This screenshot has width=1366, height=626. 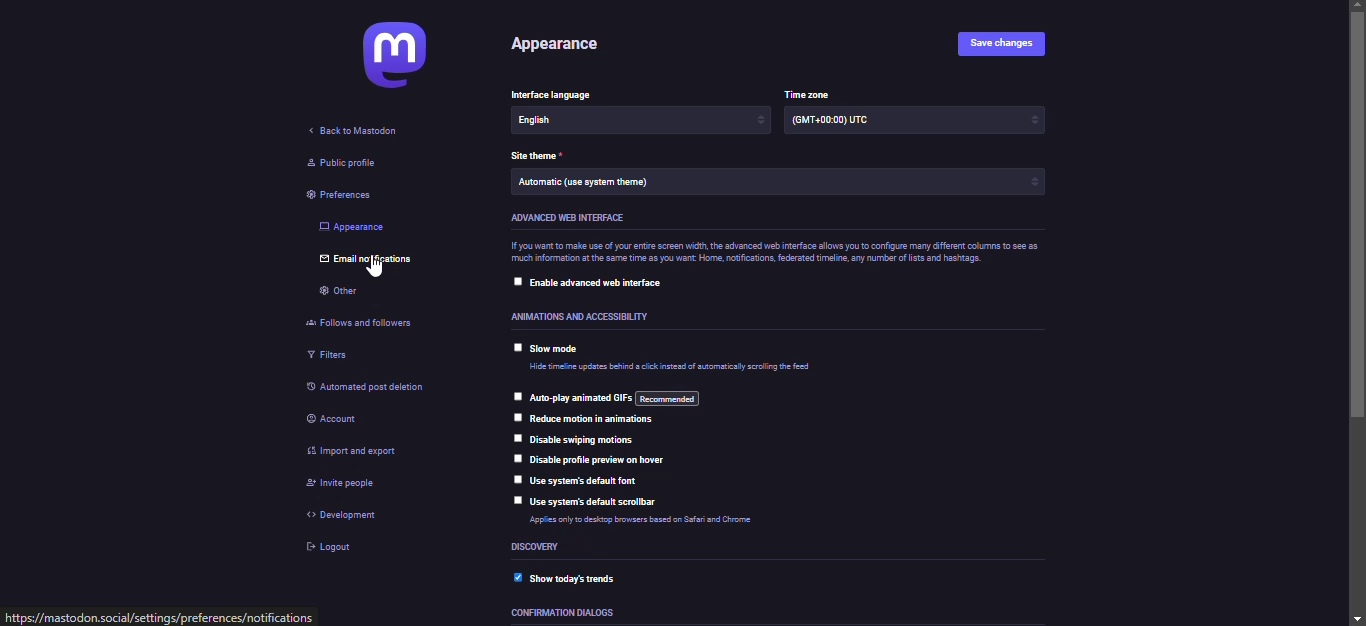 What do you see at coordinates (557, 47) in the screenshot?
I see `appearance` at bounding box center [557, 47].